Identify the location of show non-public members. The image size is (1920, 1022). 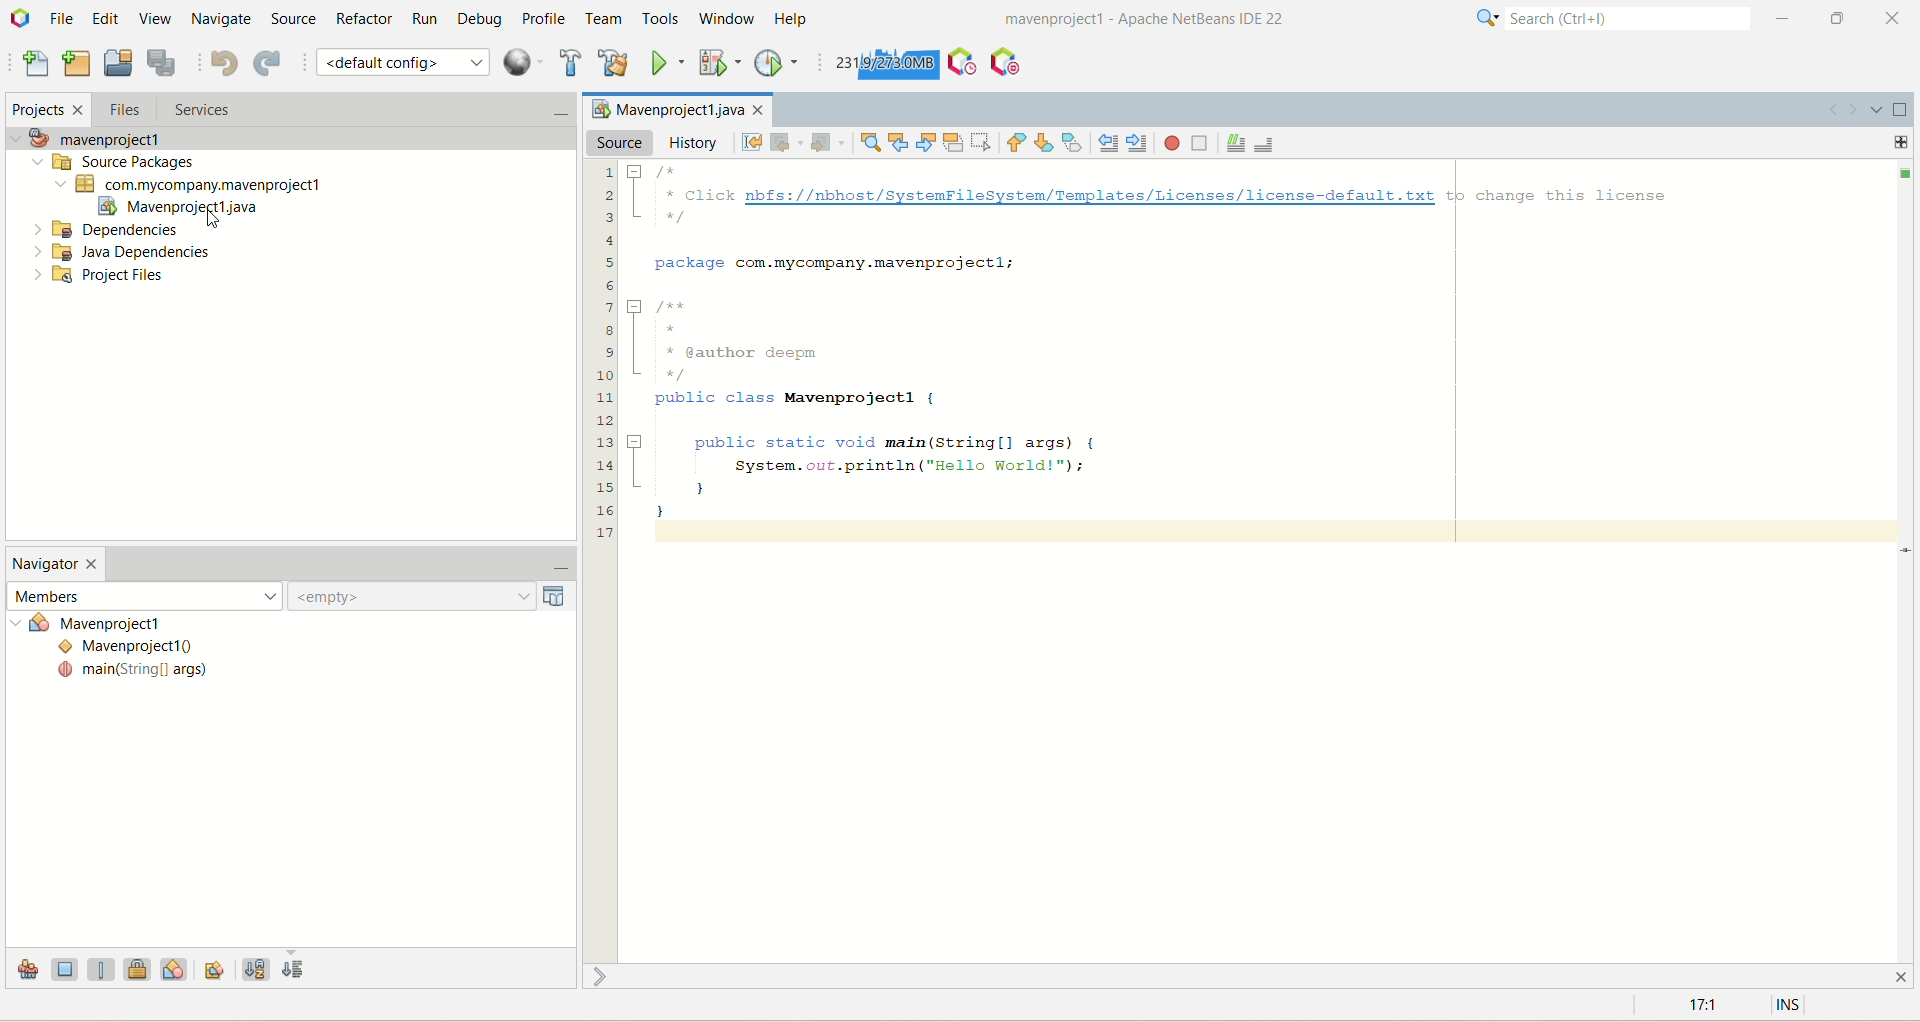
(141, 968).